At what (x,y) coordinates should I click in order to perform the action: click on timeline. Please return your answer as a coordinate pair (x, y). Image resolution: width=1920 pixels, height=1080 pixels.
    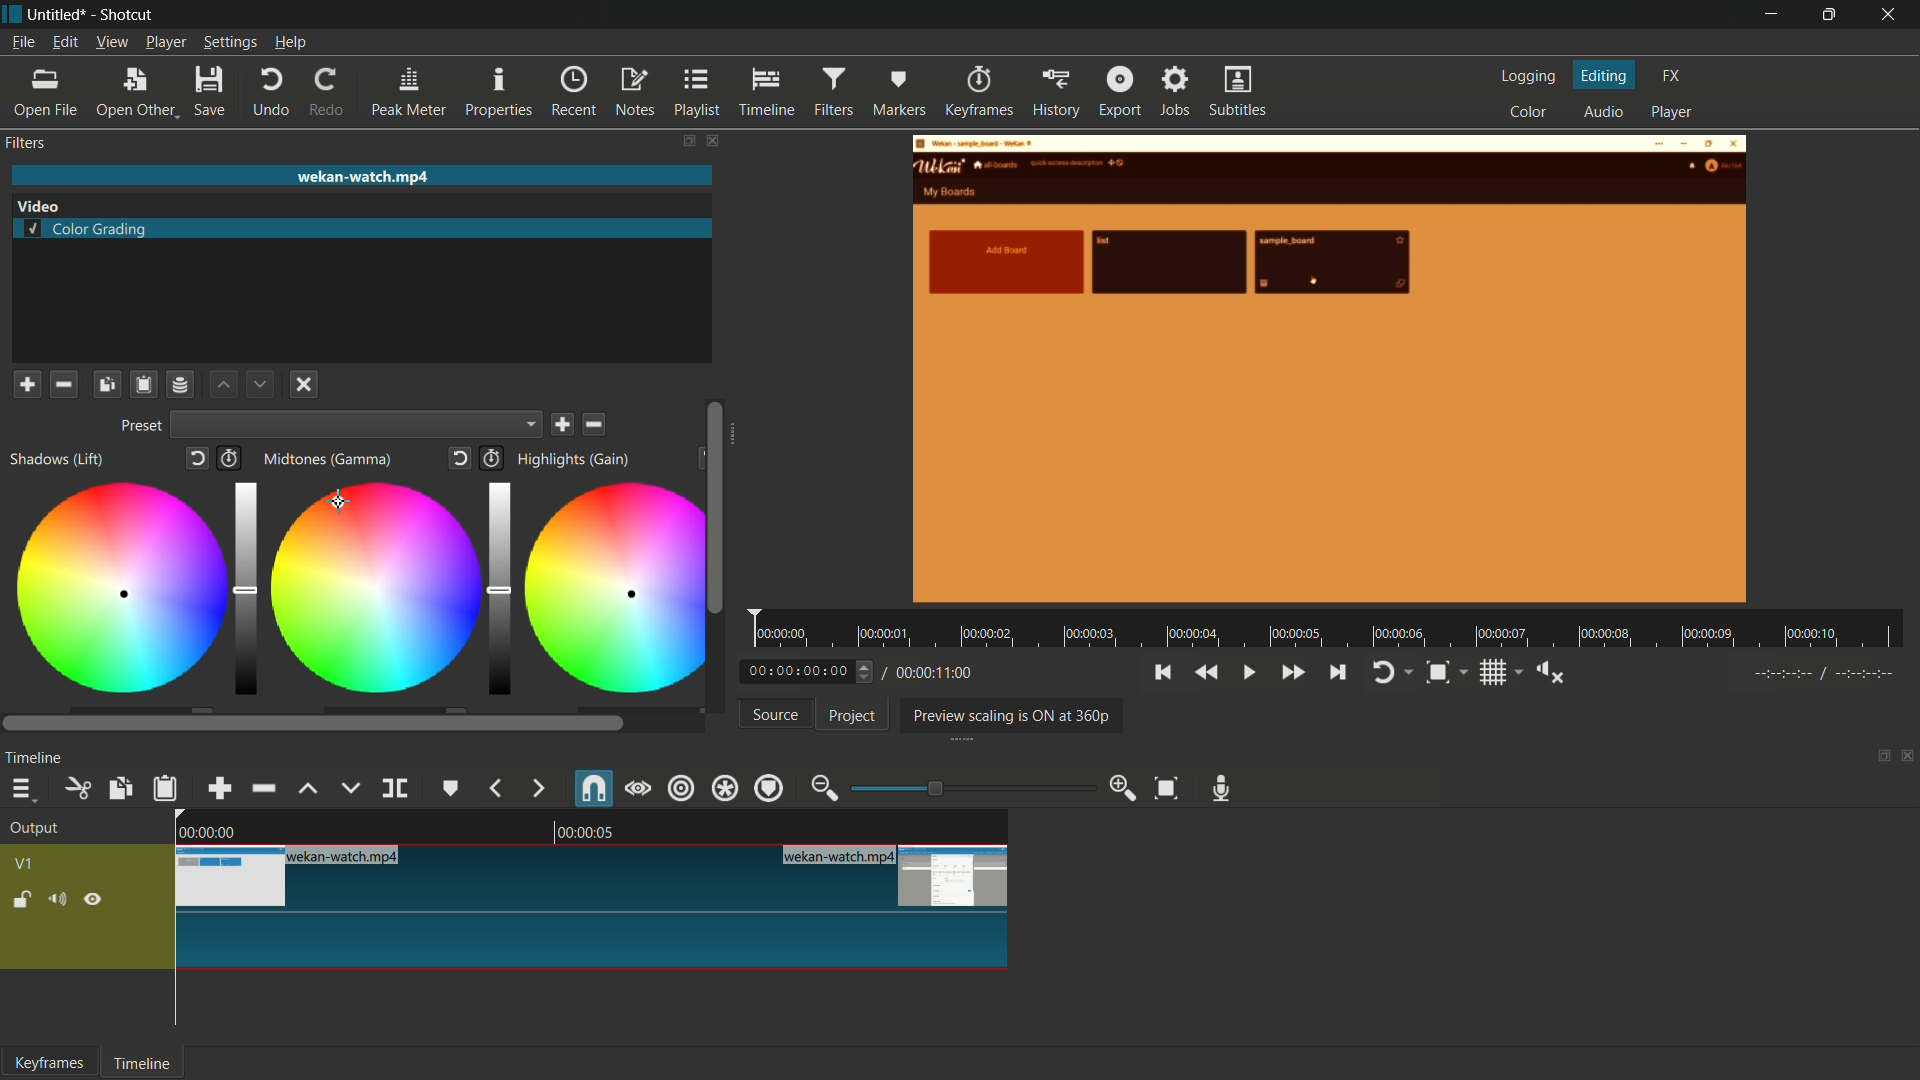
    Looking at the image, I should click on (145, 1063).